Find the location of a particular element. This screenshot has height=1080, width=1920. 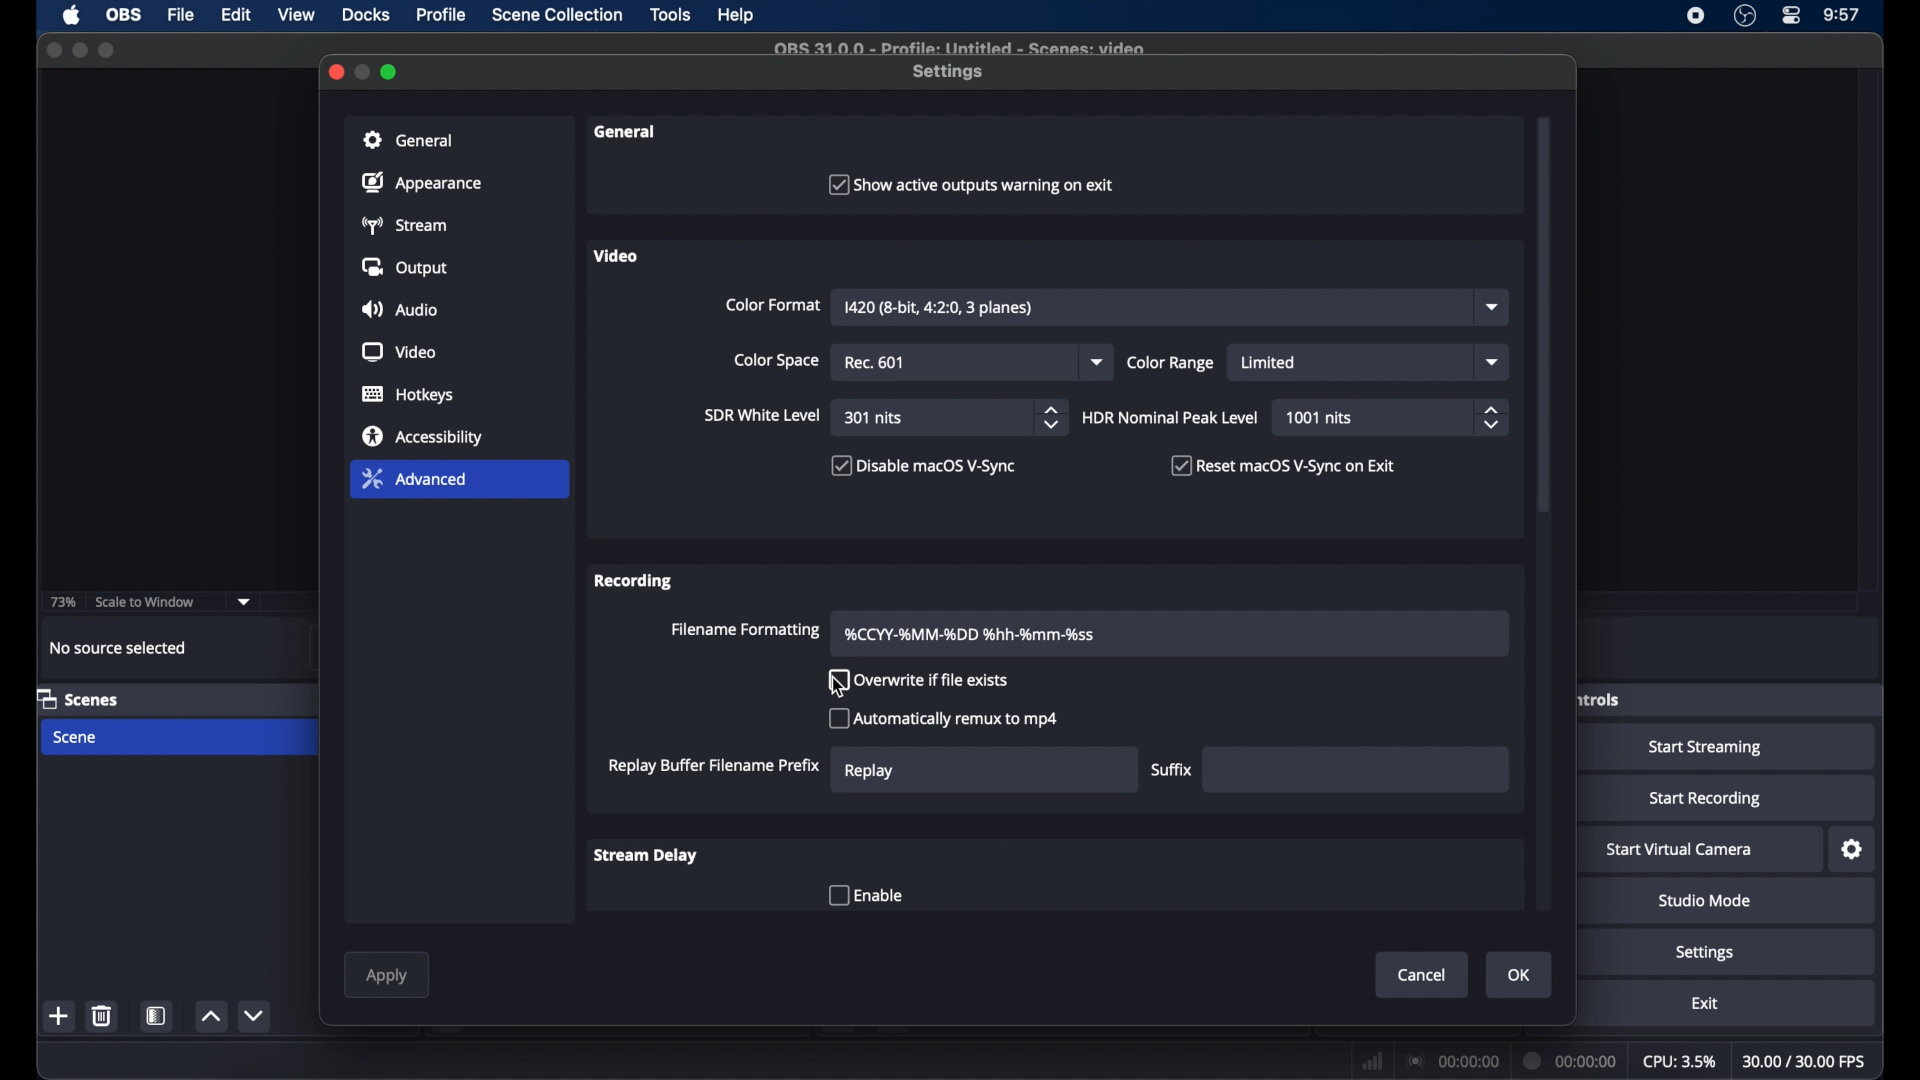

filename formatting is located at coordinates (748, 630).